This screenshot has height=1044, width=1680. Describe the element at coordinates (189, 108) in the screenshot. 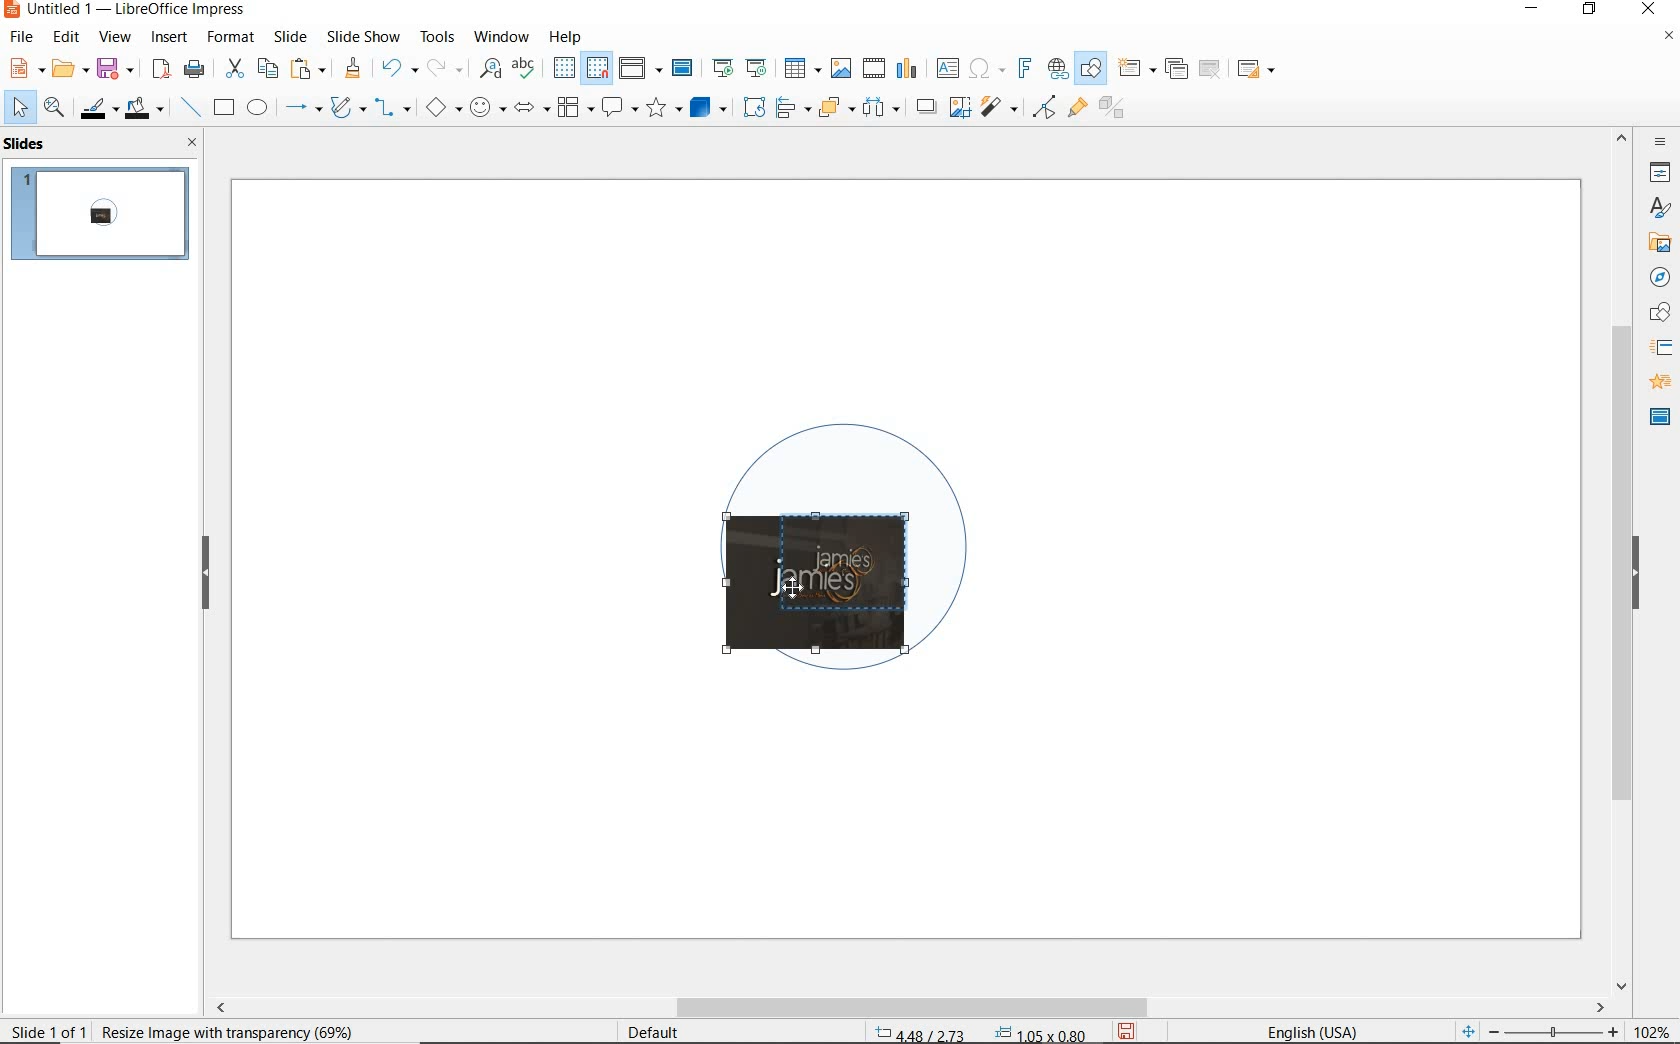

I see `insert line` at that location.